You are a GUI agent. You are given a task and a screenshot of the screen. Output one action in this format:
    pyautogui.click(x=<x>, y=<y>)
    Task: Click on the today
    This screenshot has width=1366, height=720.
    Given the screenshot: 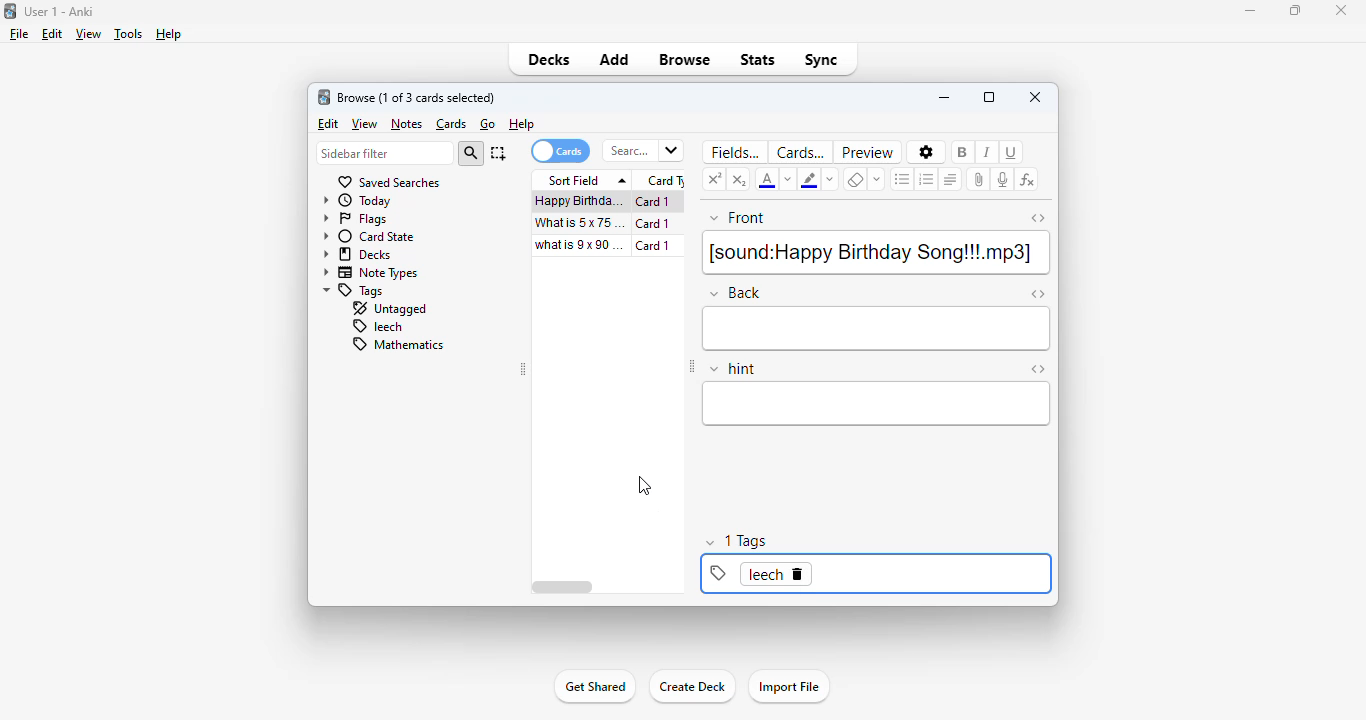 What is the action you would take?
    pyautogui.click(x=358, y=201)
    